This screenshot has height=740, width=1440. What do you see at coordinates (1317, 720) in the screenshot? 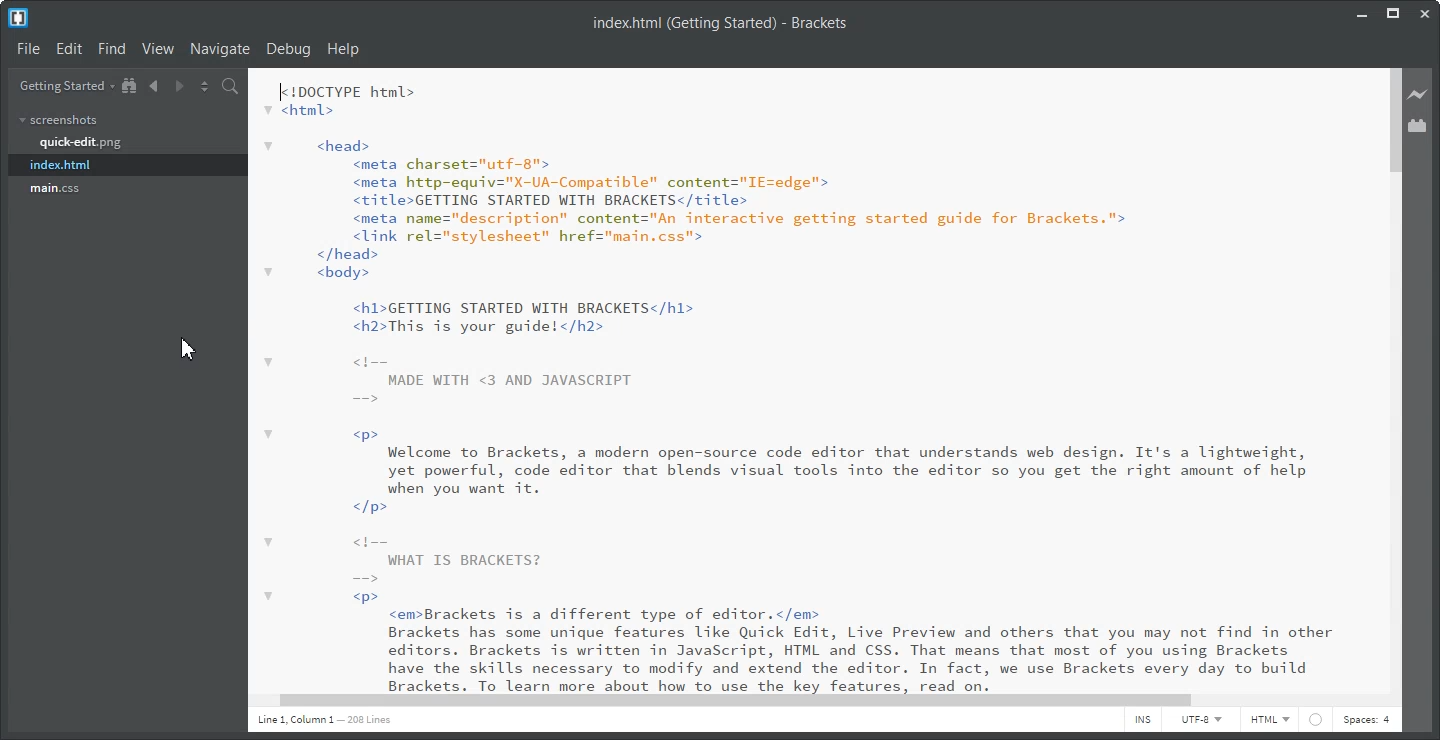
I see `web` at bounding box center [1317, 720].